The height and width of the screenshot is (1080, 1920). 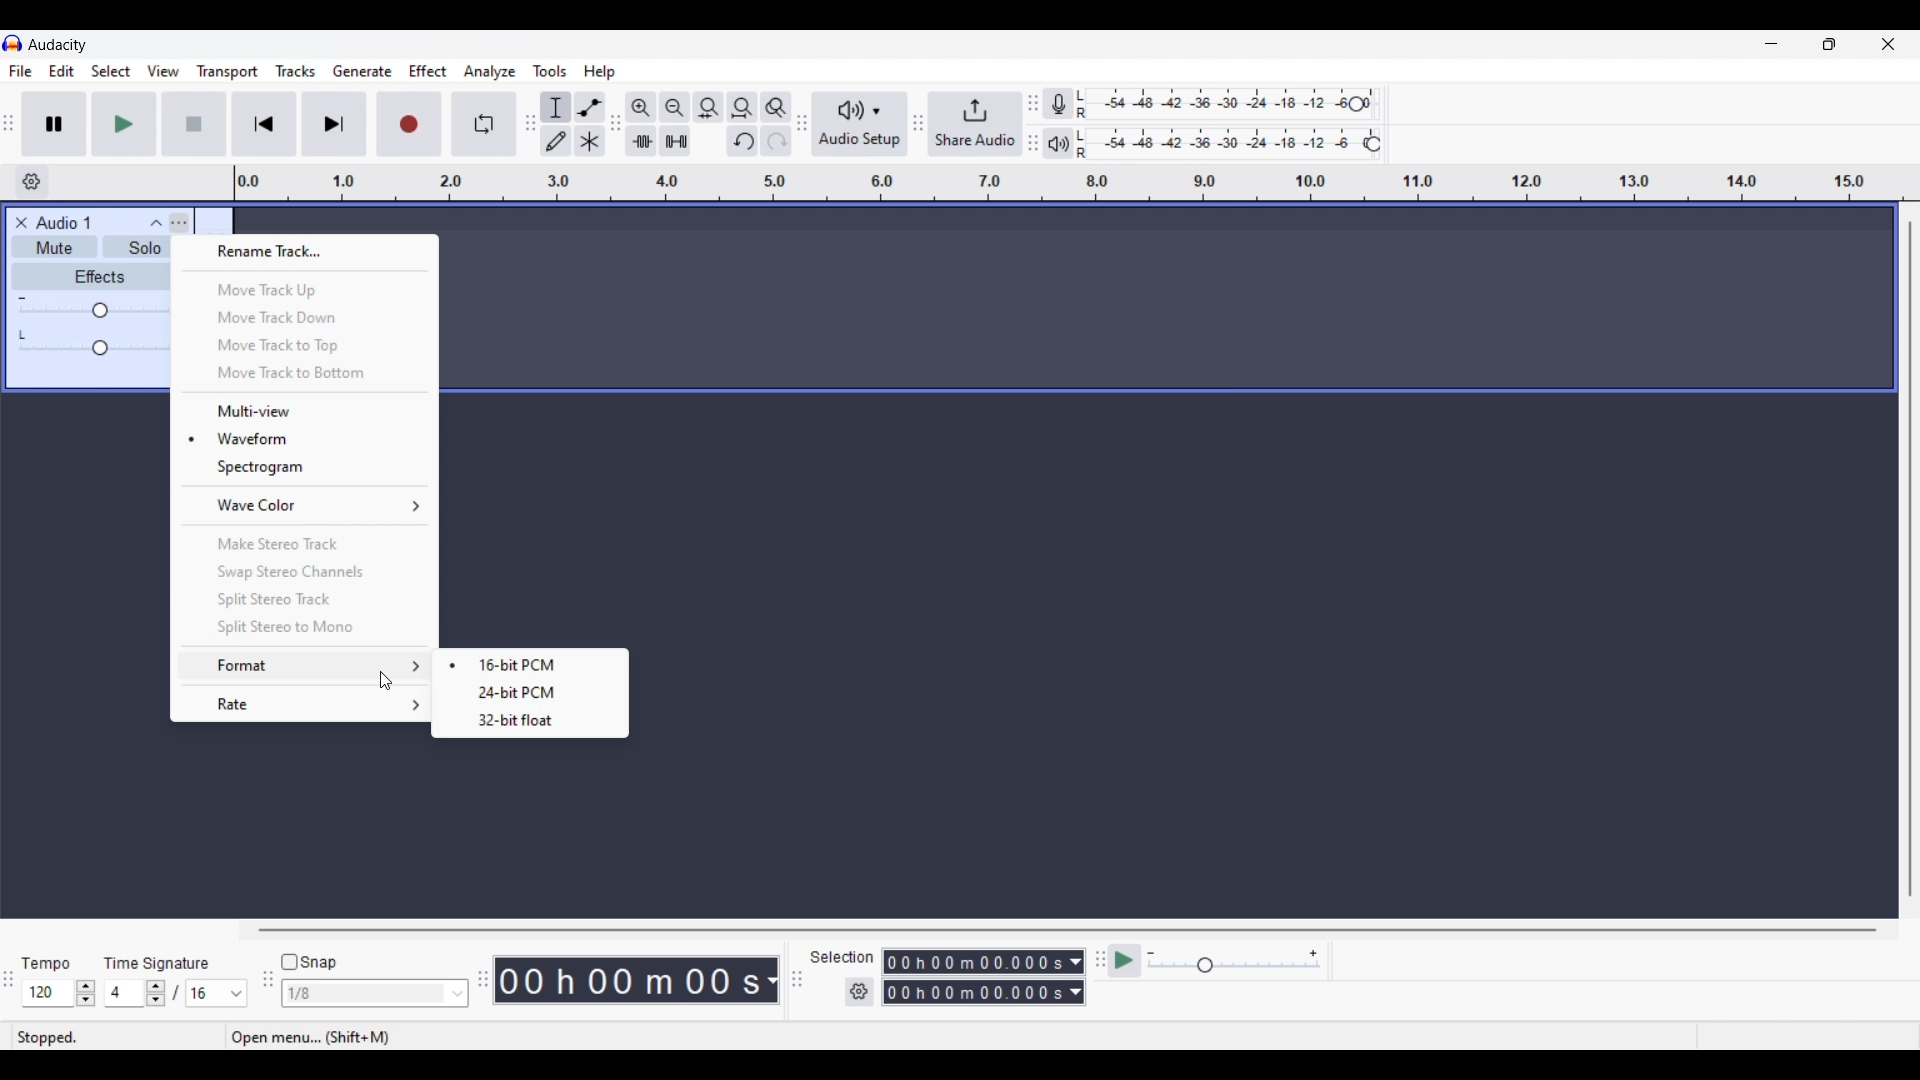 I want to click on Snap options to choose from, so click(x=459, y=994).